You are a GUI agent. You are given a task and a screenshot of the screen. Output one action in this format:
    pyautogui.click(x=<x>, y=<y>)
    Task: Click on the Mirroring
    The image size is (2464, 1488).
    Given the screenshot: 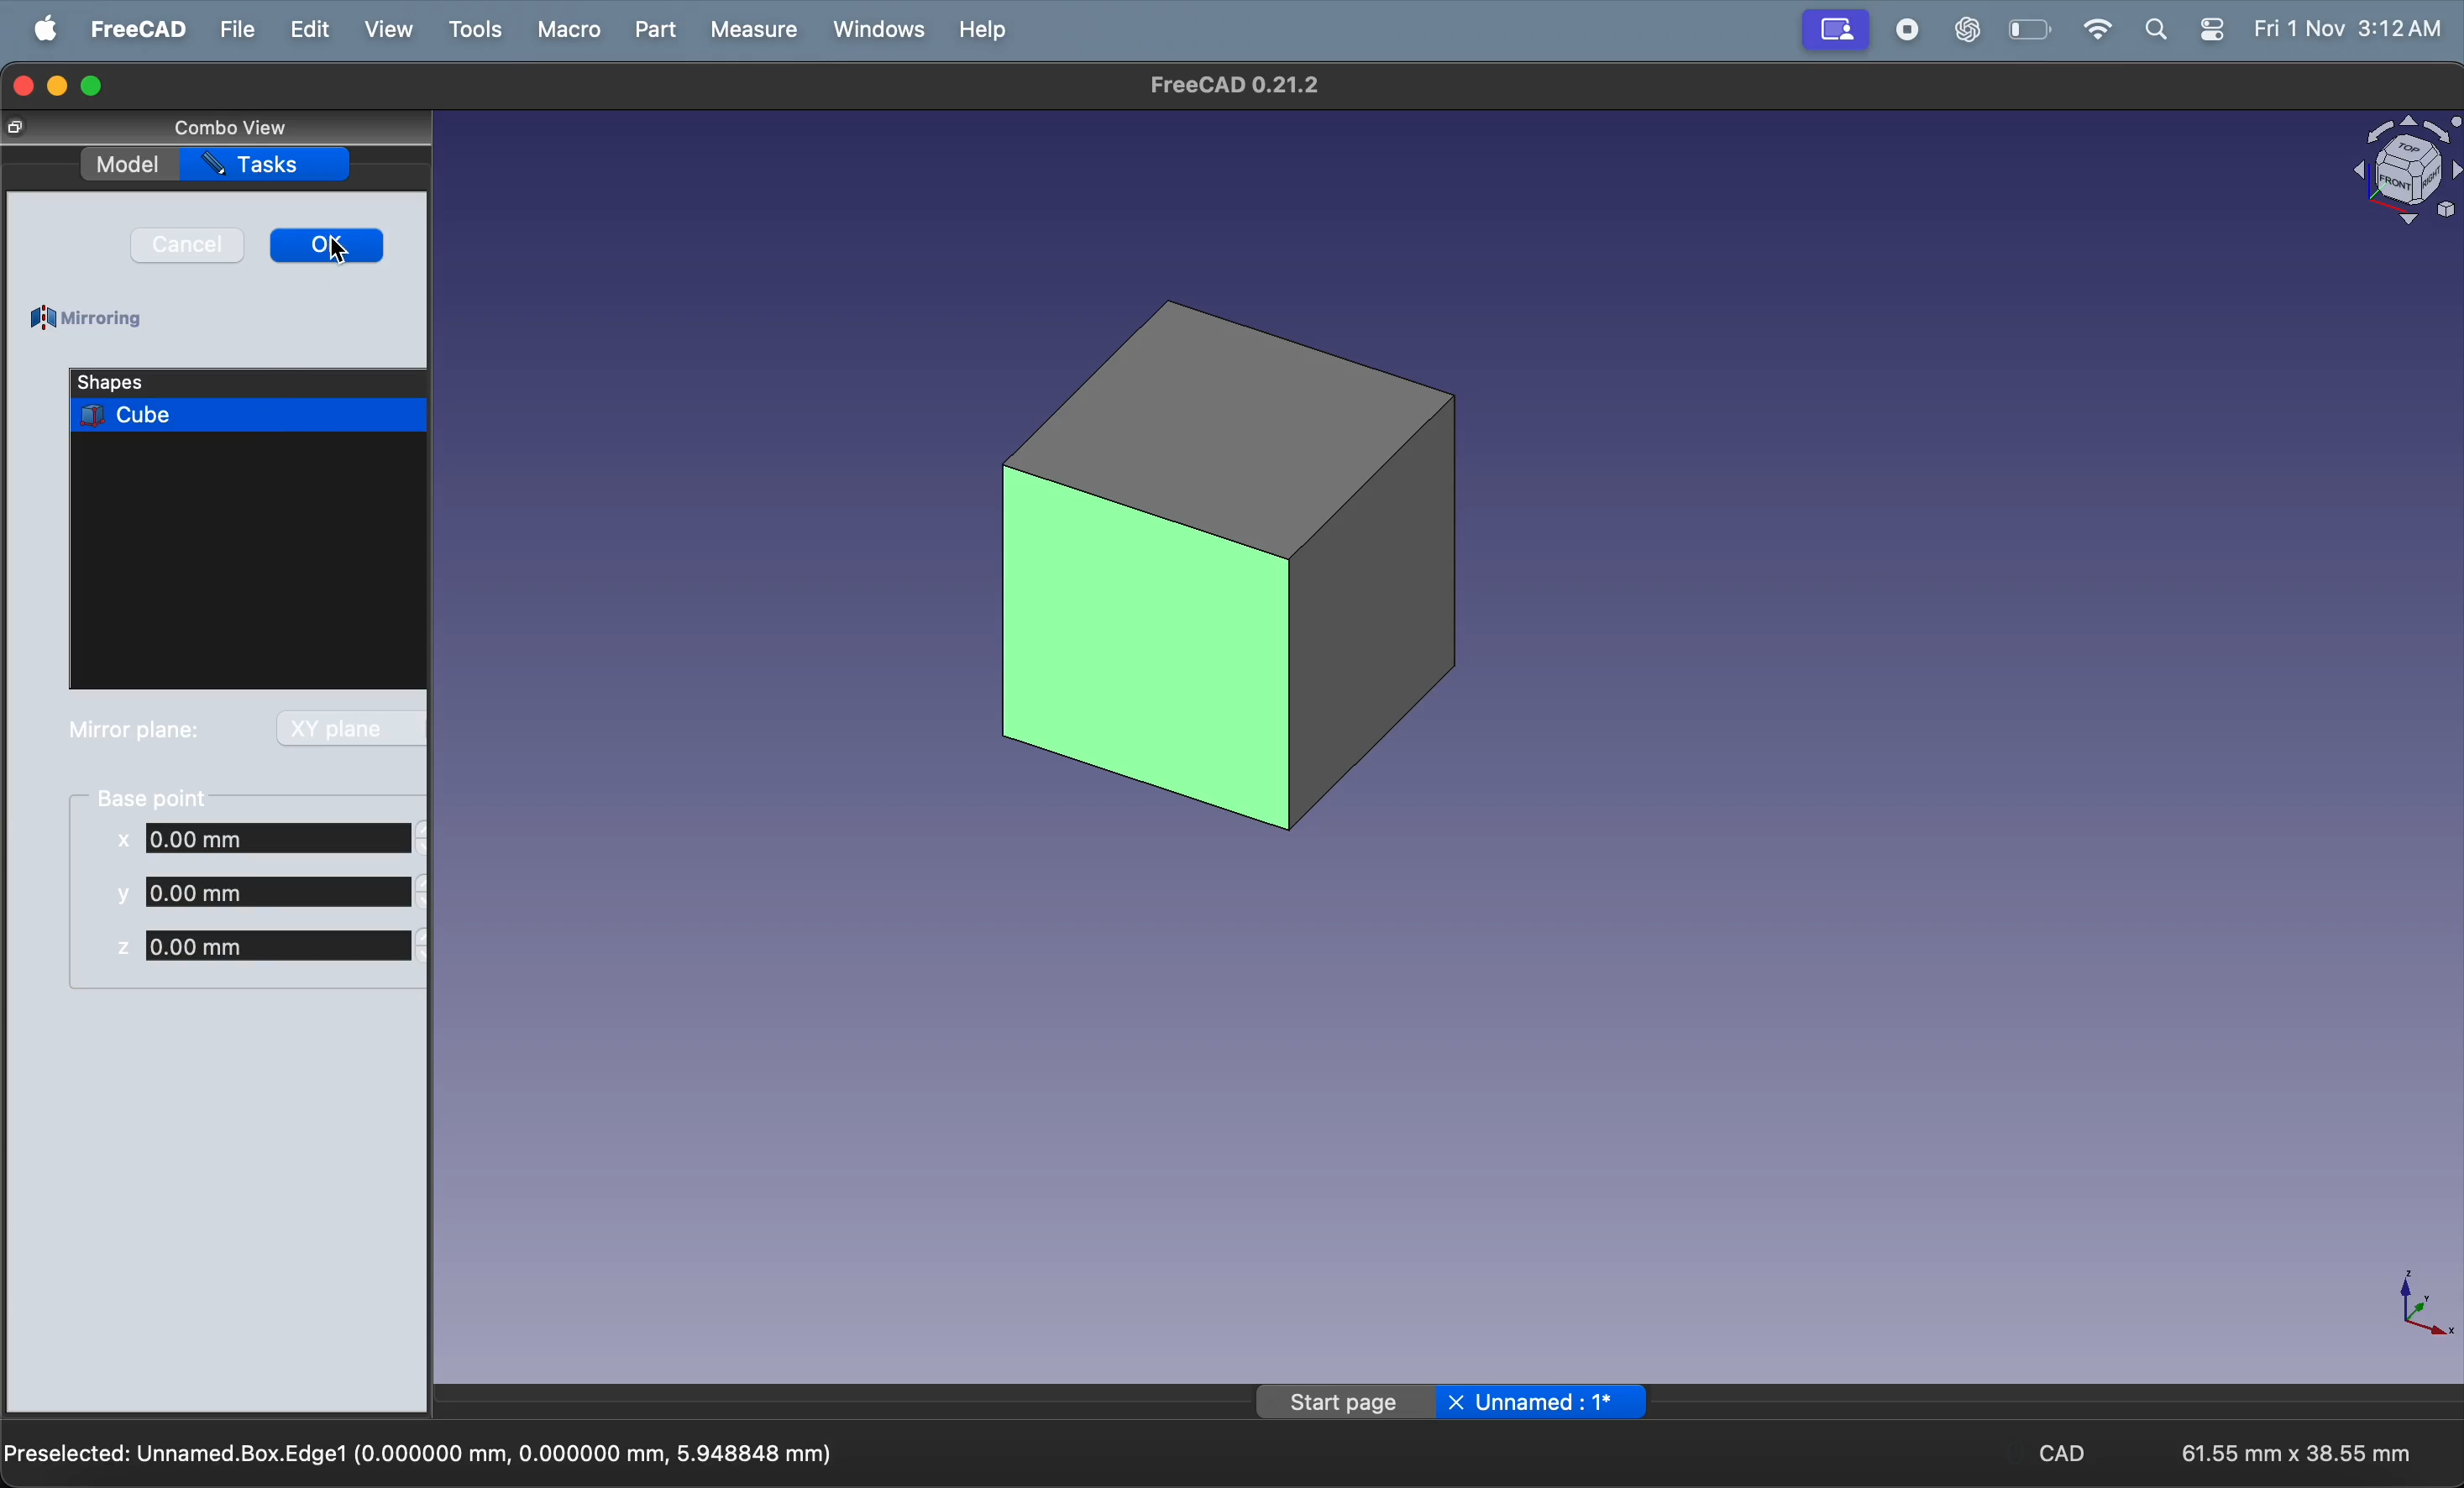 What is the action you would take?
    pyautogui.click(x=91, y=320)
    